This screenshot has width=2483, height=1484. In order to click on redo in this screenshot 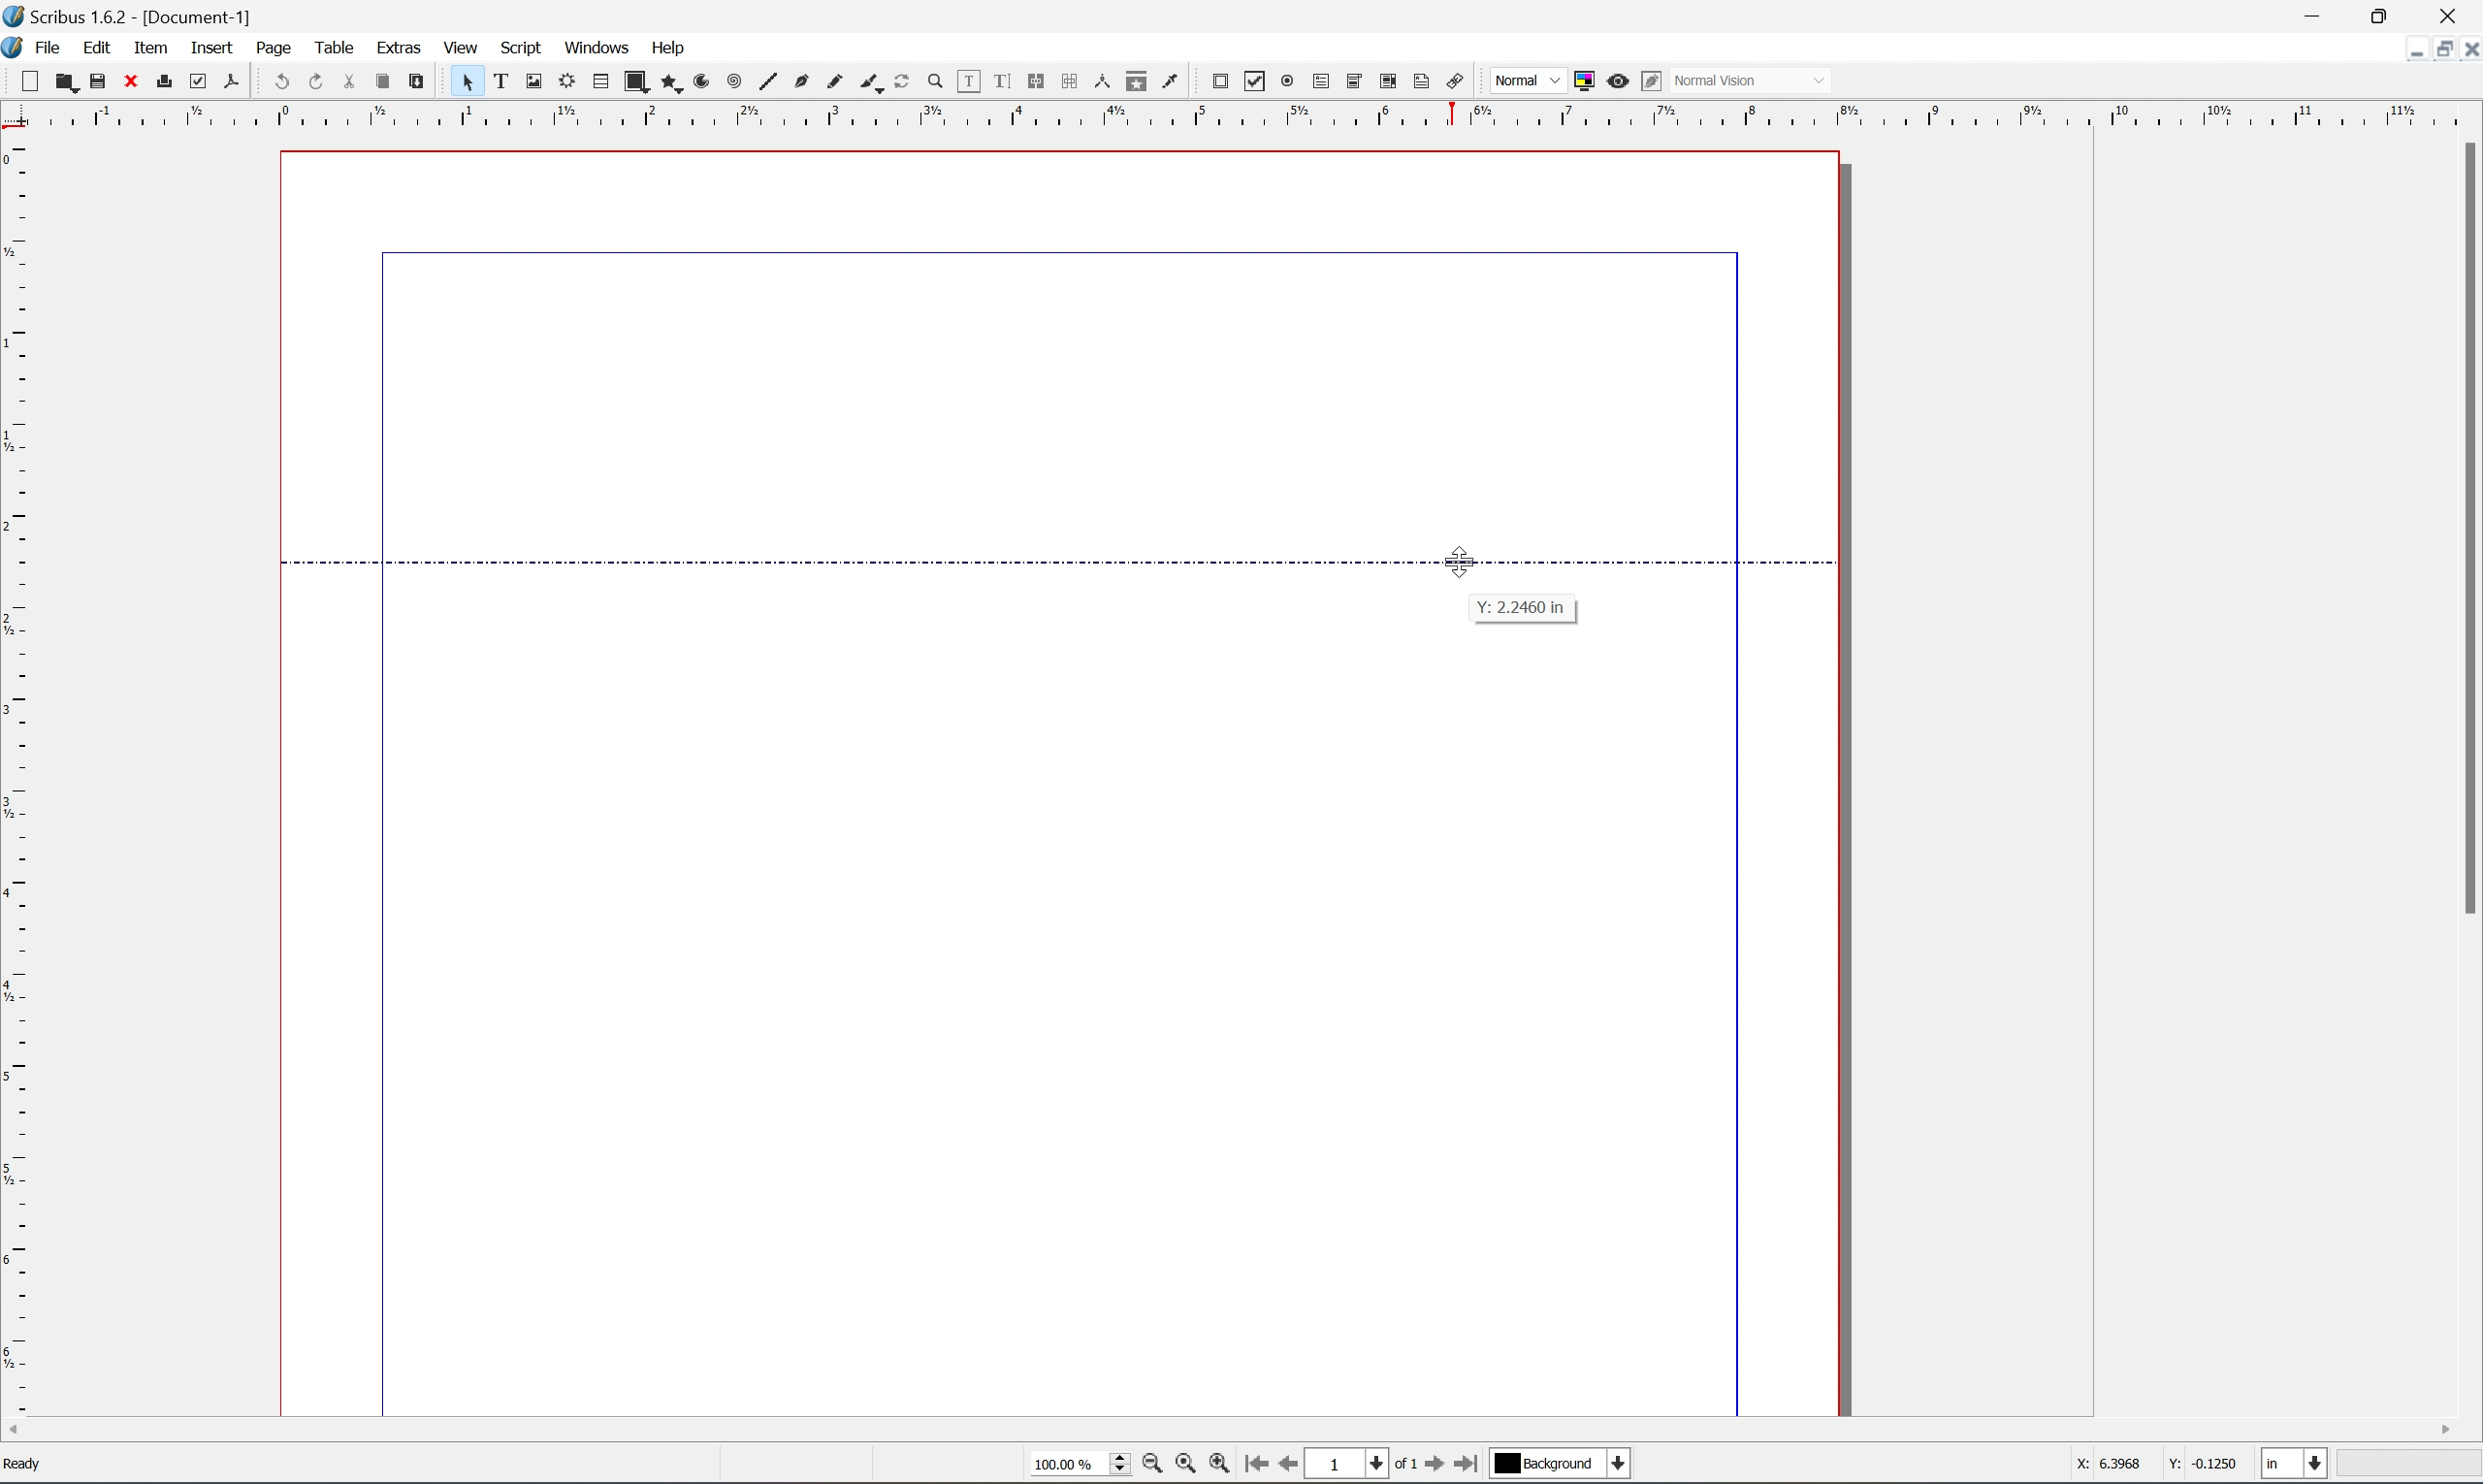, I will do `click(321, 80)`.